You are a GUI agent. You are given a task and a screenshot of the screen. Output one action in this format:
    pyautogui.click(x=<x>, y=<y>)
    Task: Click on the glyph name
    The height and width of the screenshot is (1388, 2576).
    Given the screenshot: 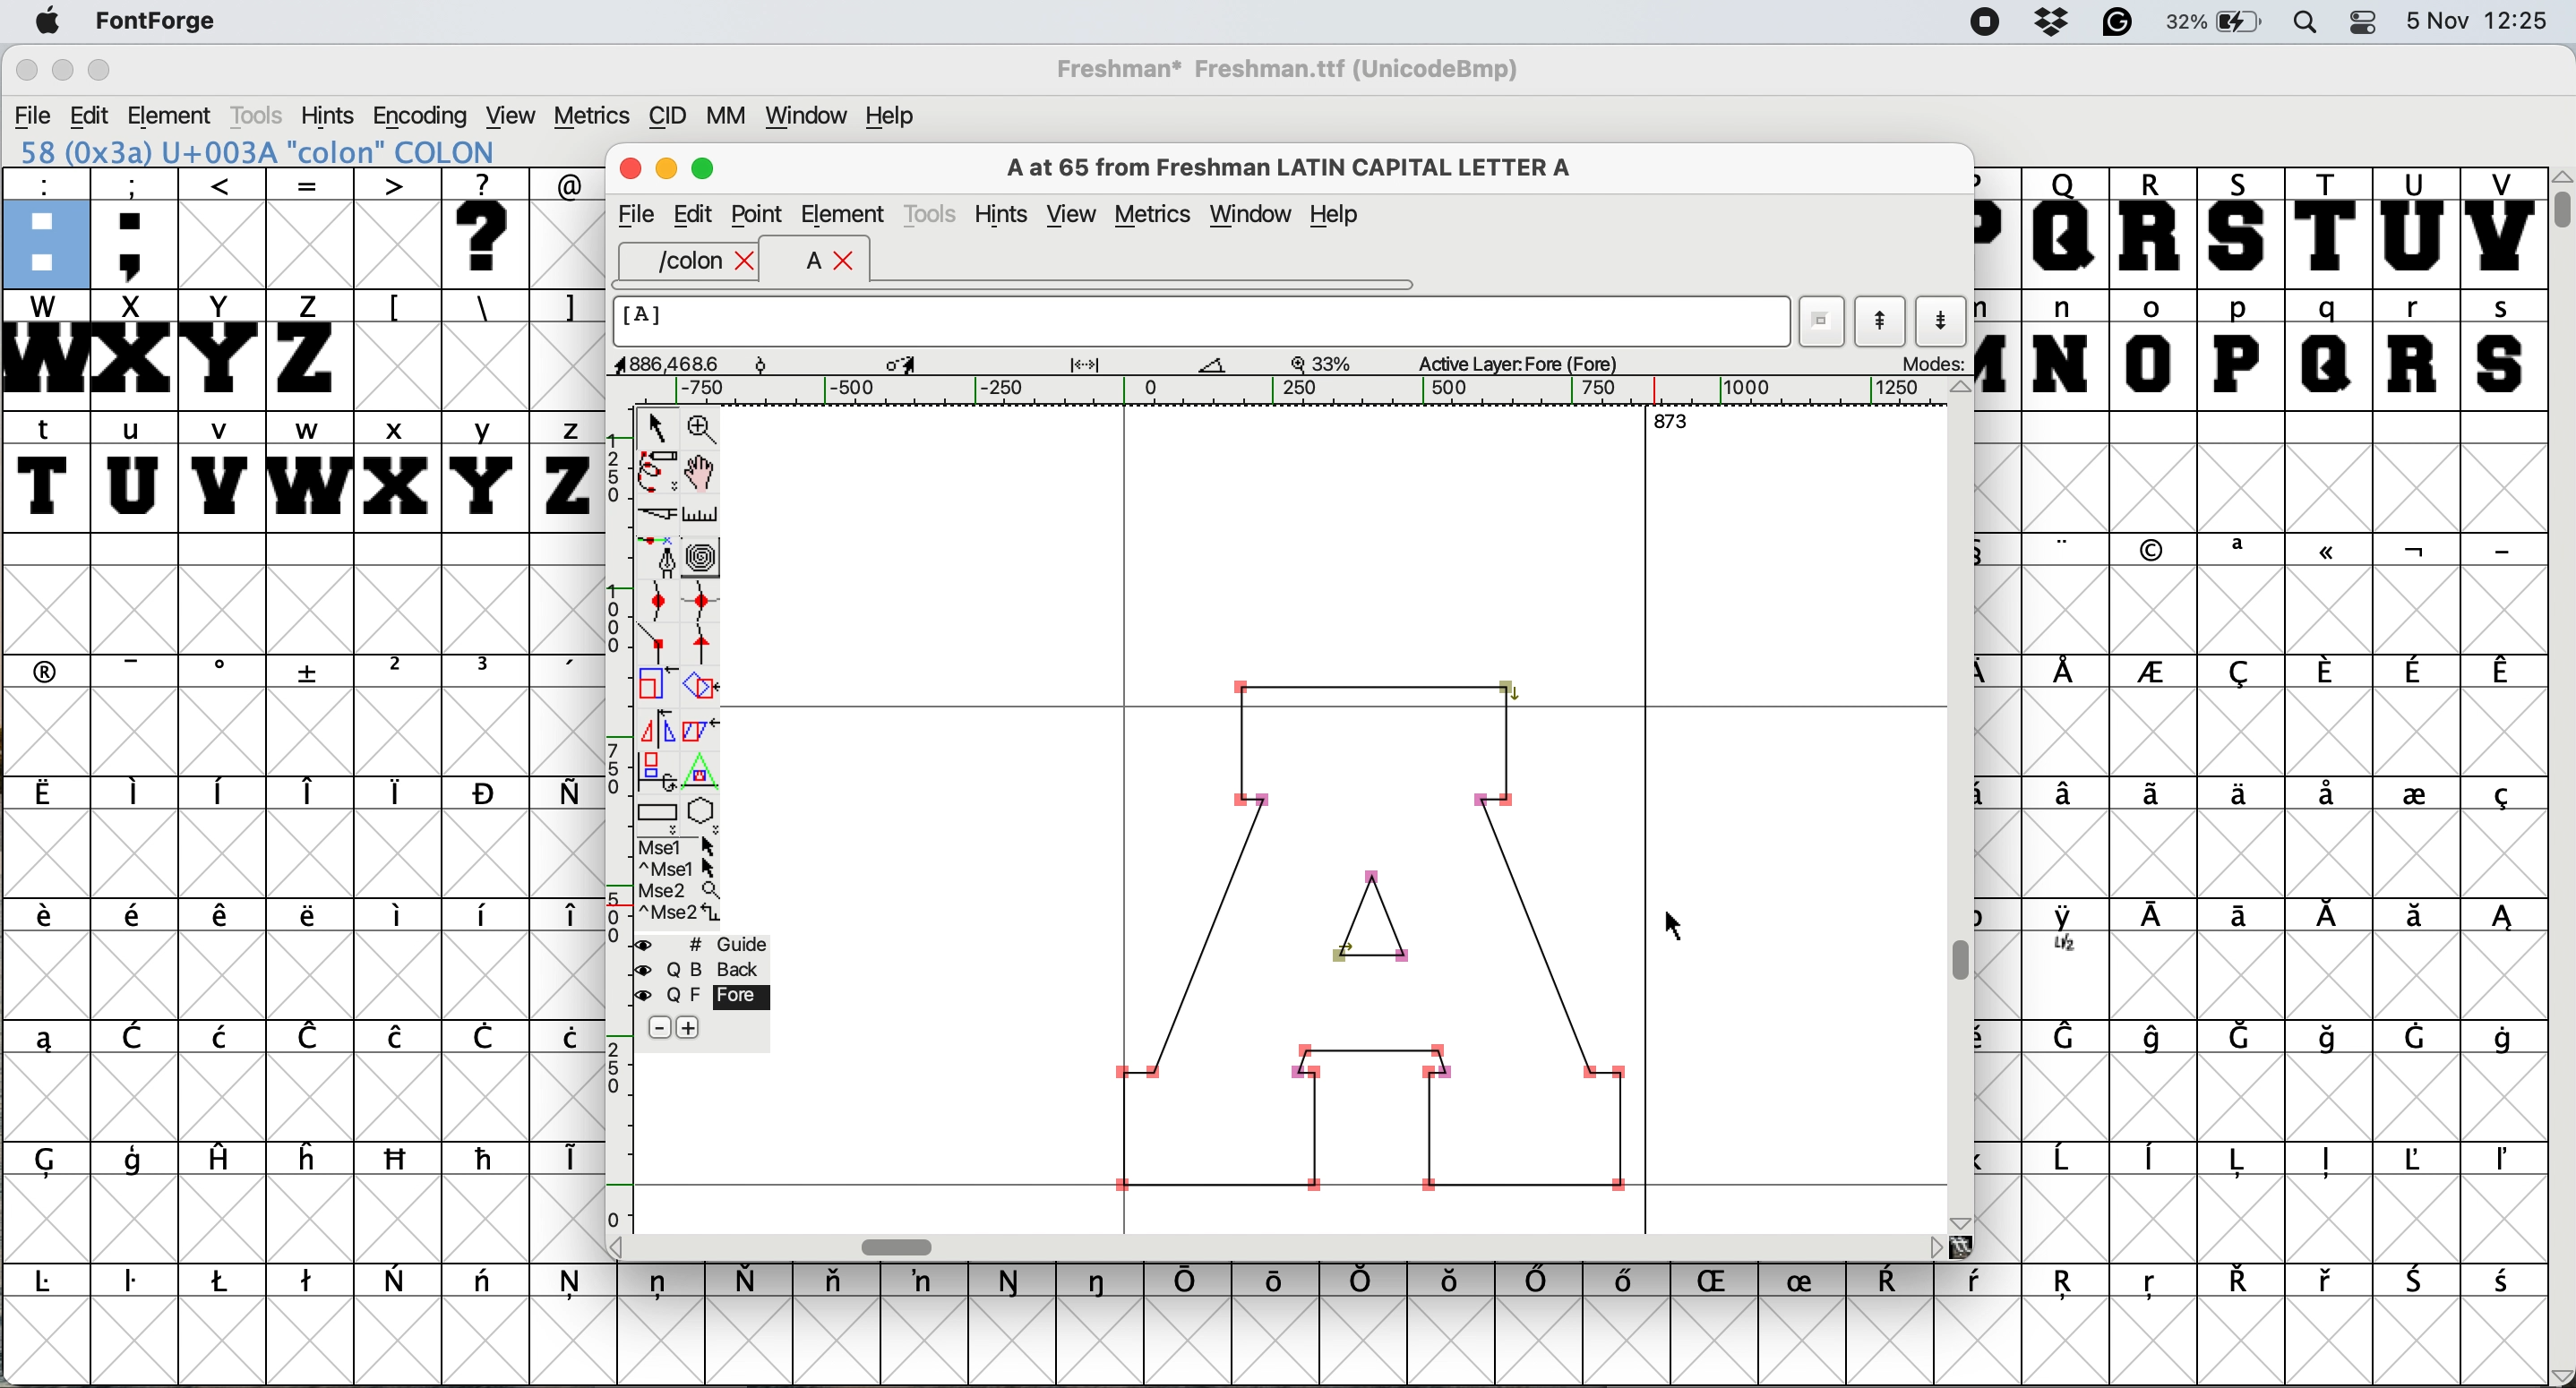 What is the action you would take?
    pyautogui.click(x=1205, y=322)
    